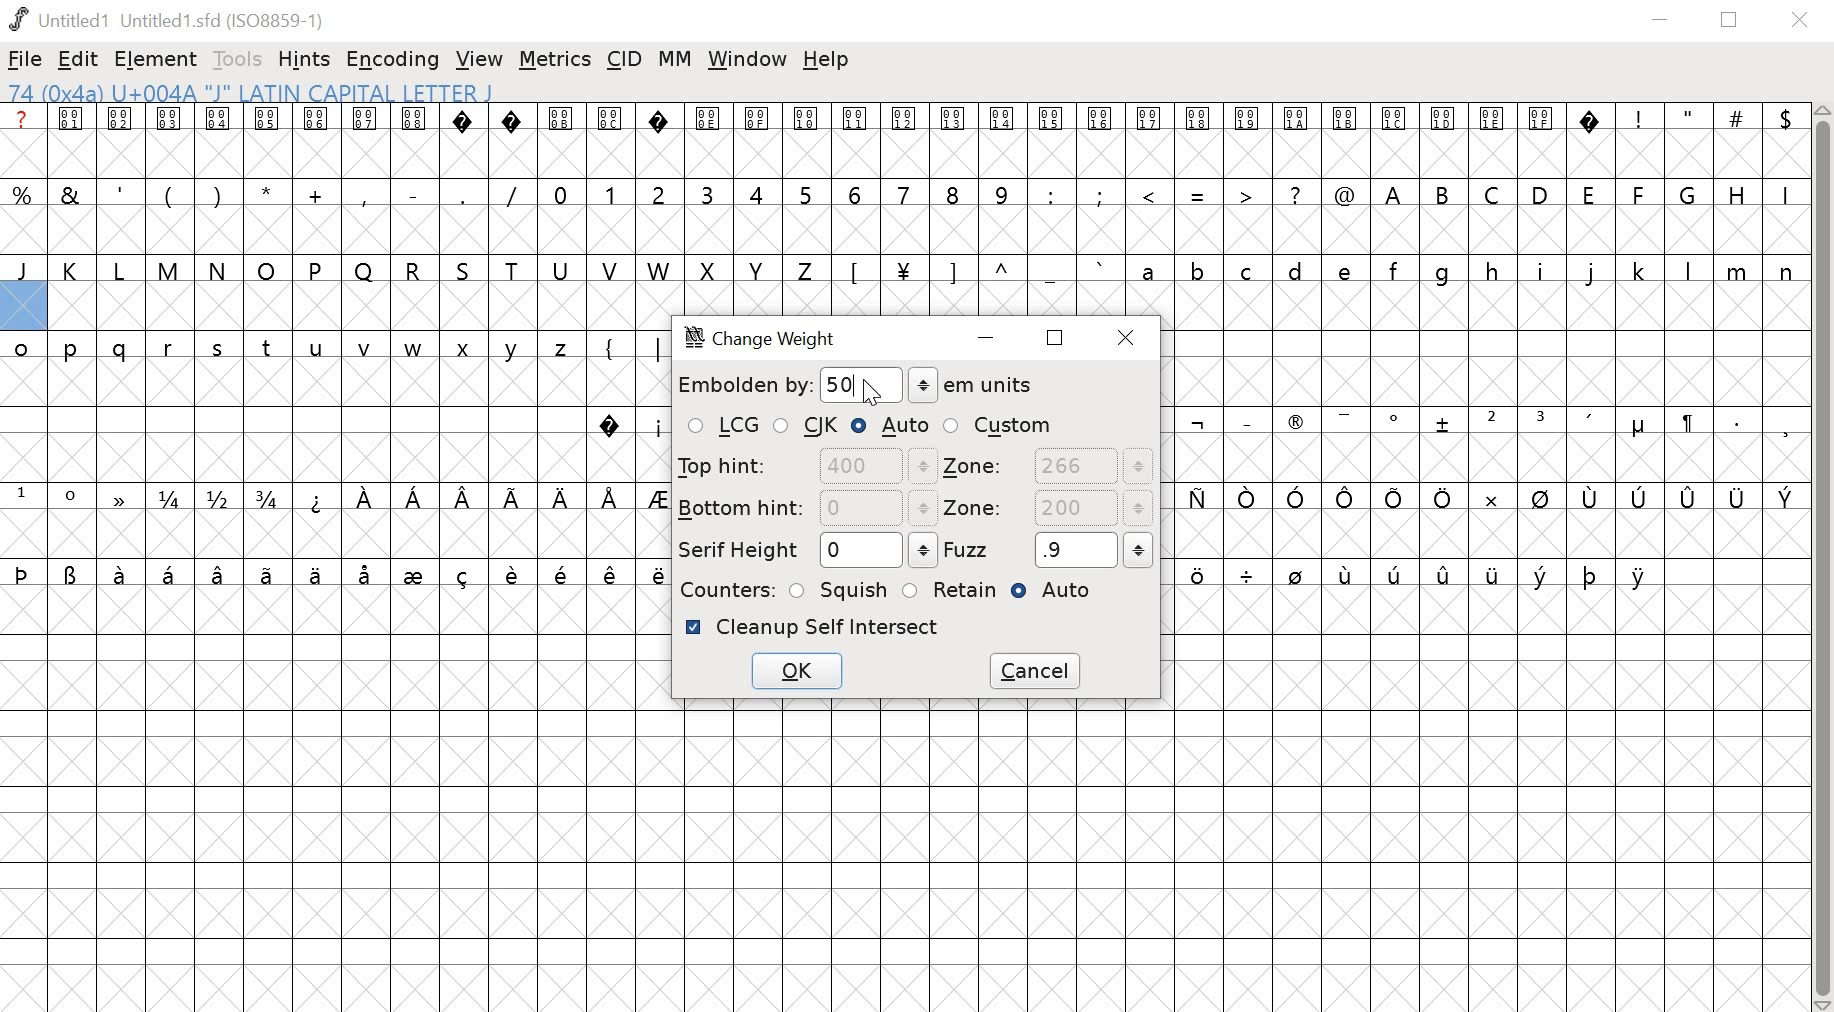 This screenshot has width=1834, height=1012. Describe the element at coordinates (1059, 593) in the screenshot. I see `AUTO` at that location.